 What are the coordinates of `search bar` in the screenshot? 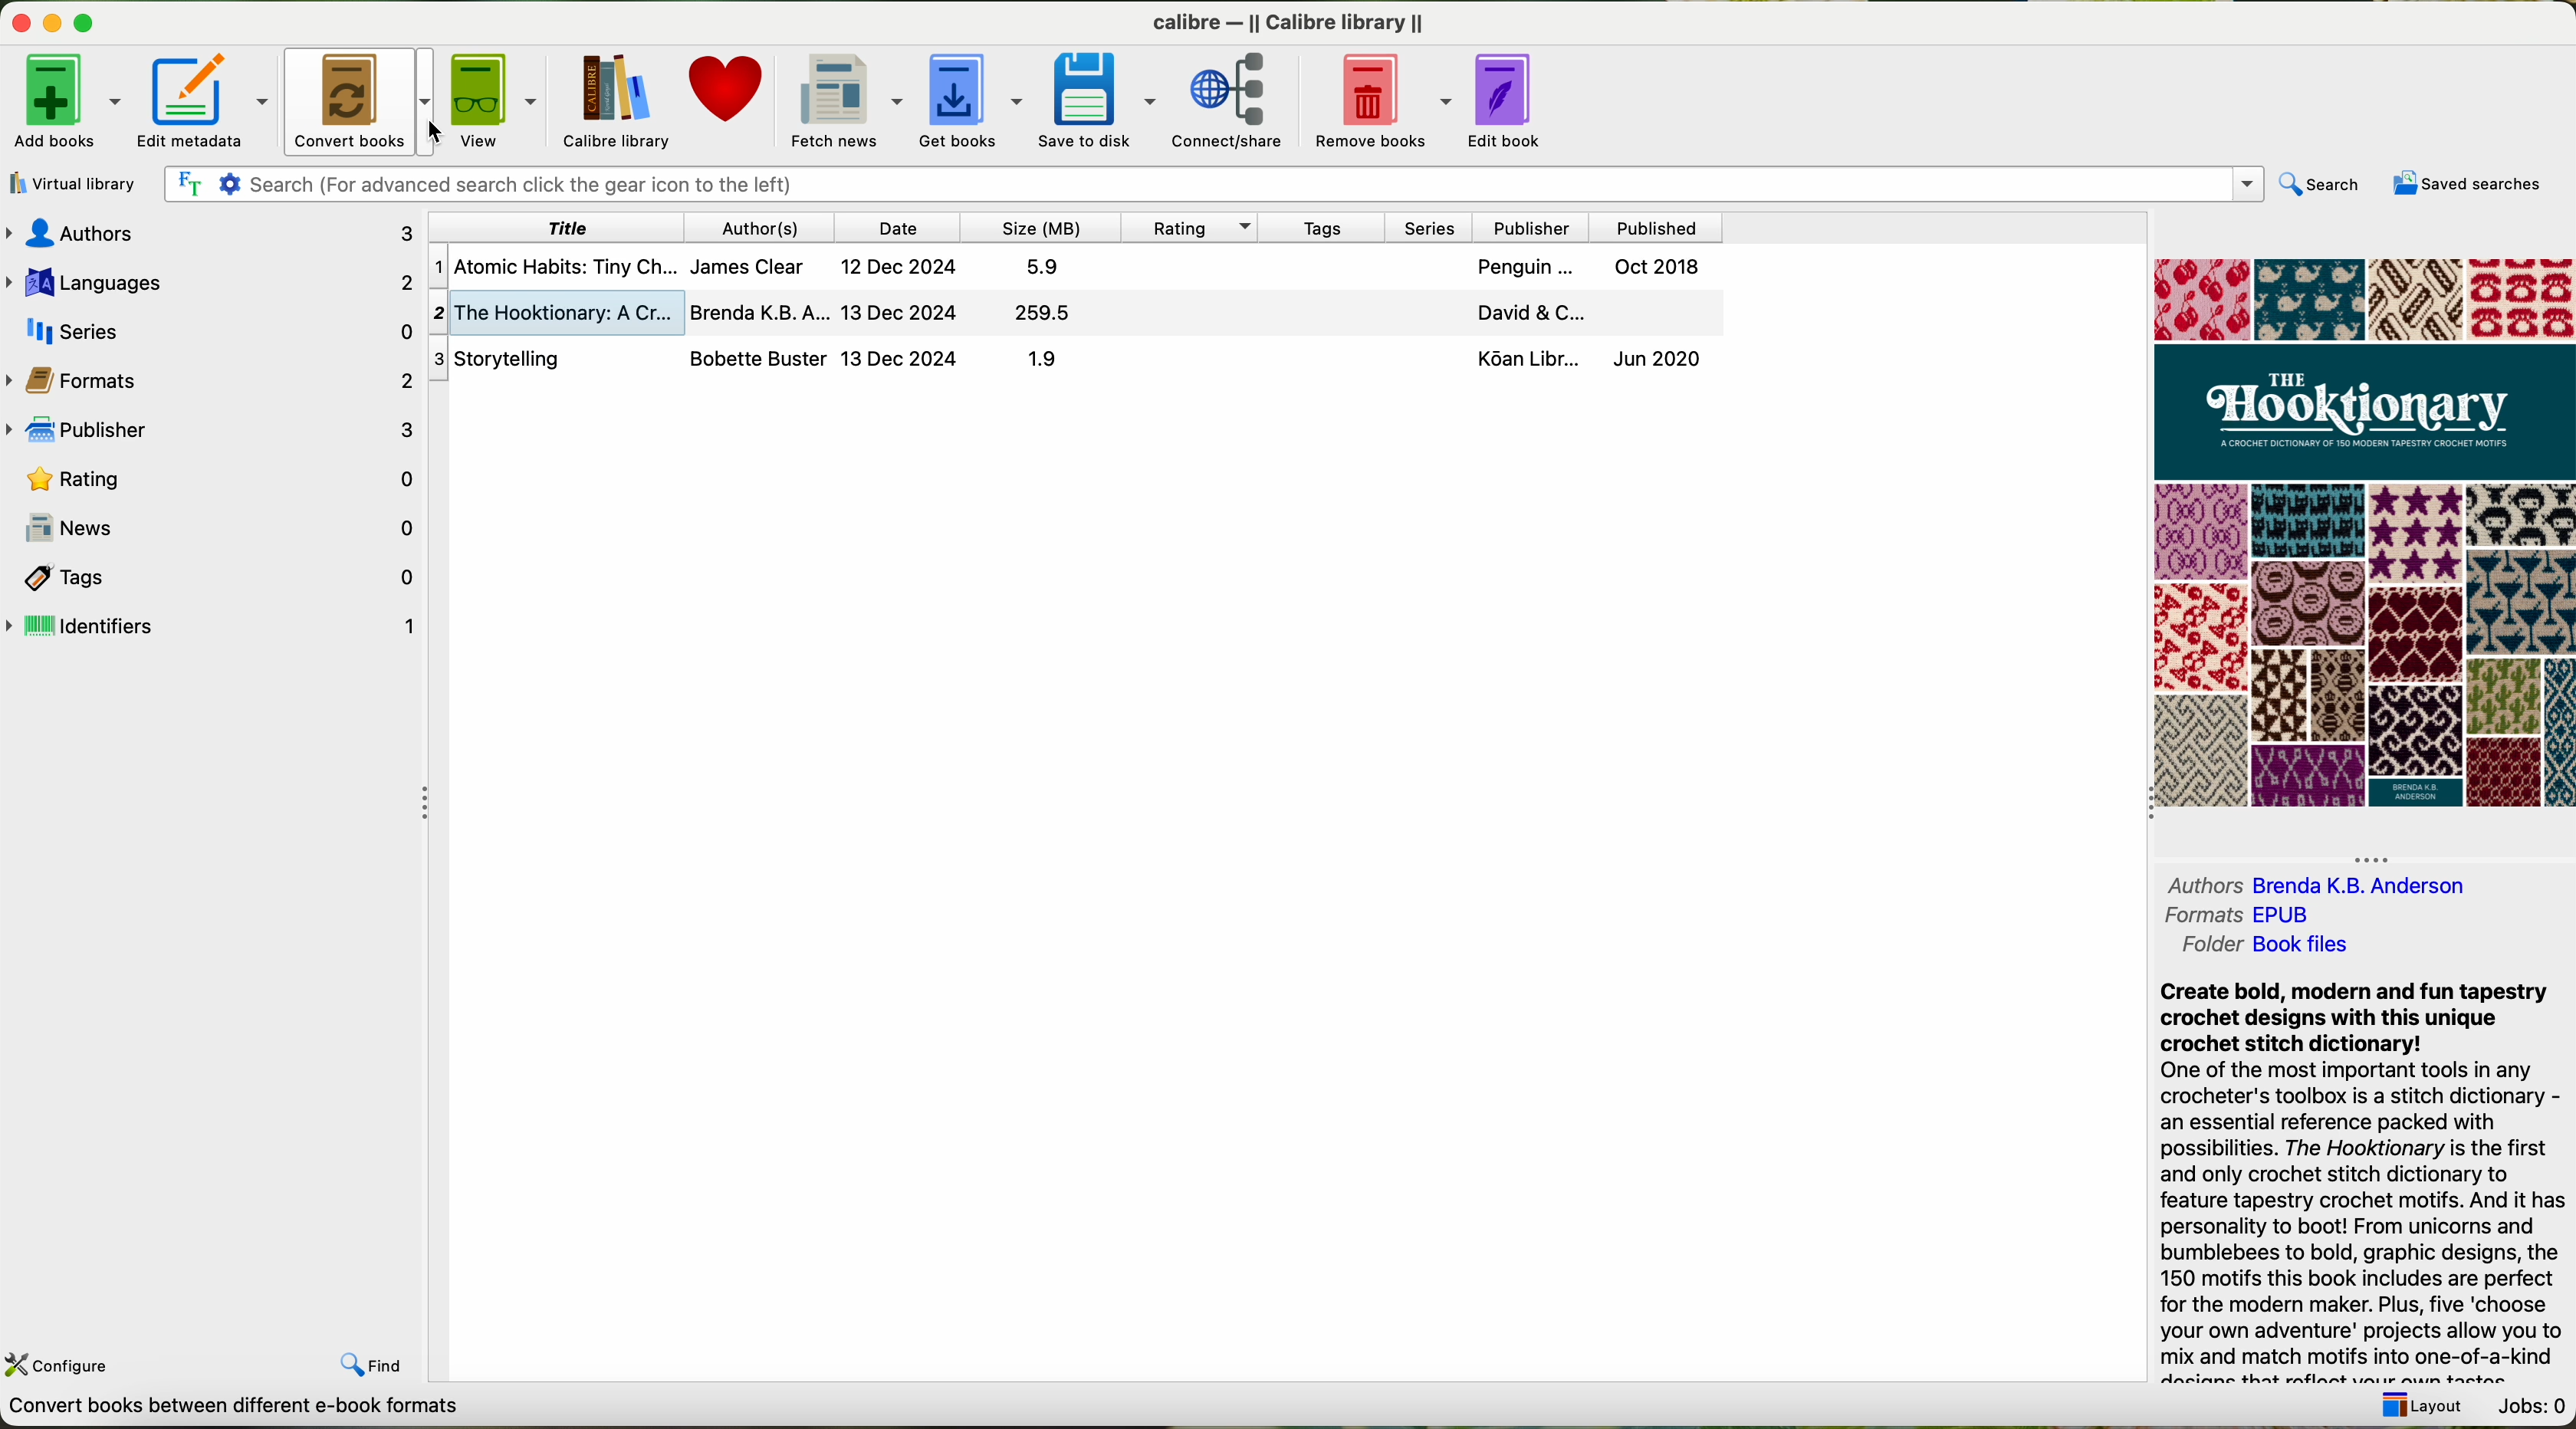 It's located at (1215, 184).